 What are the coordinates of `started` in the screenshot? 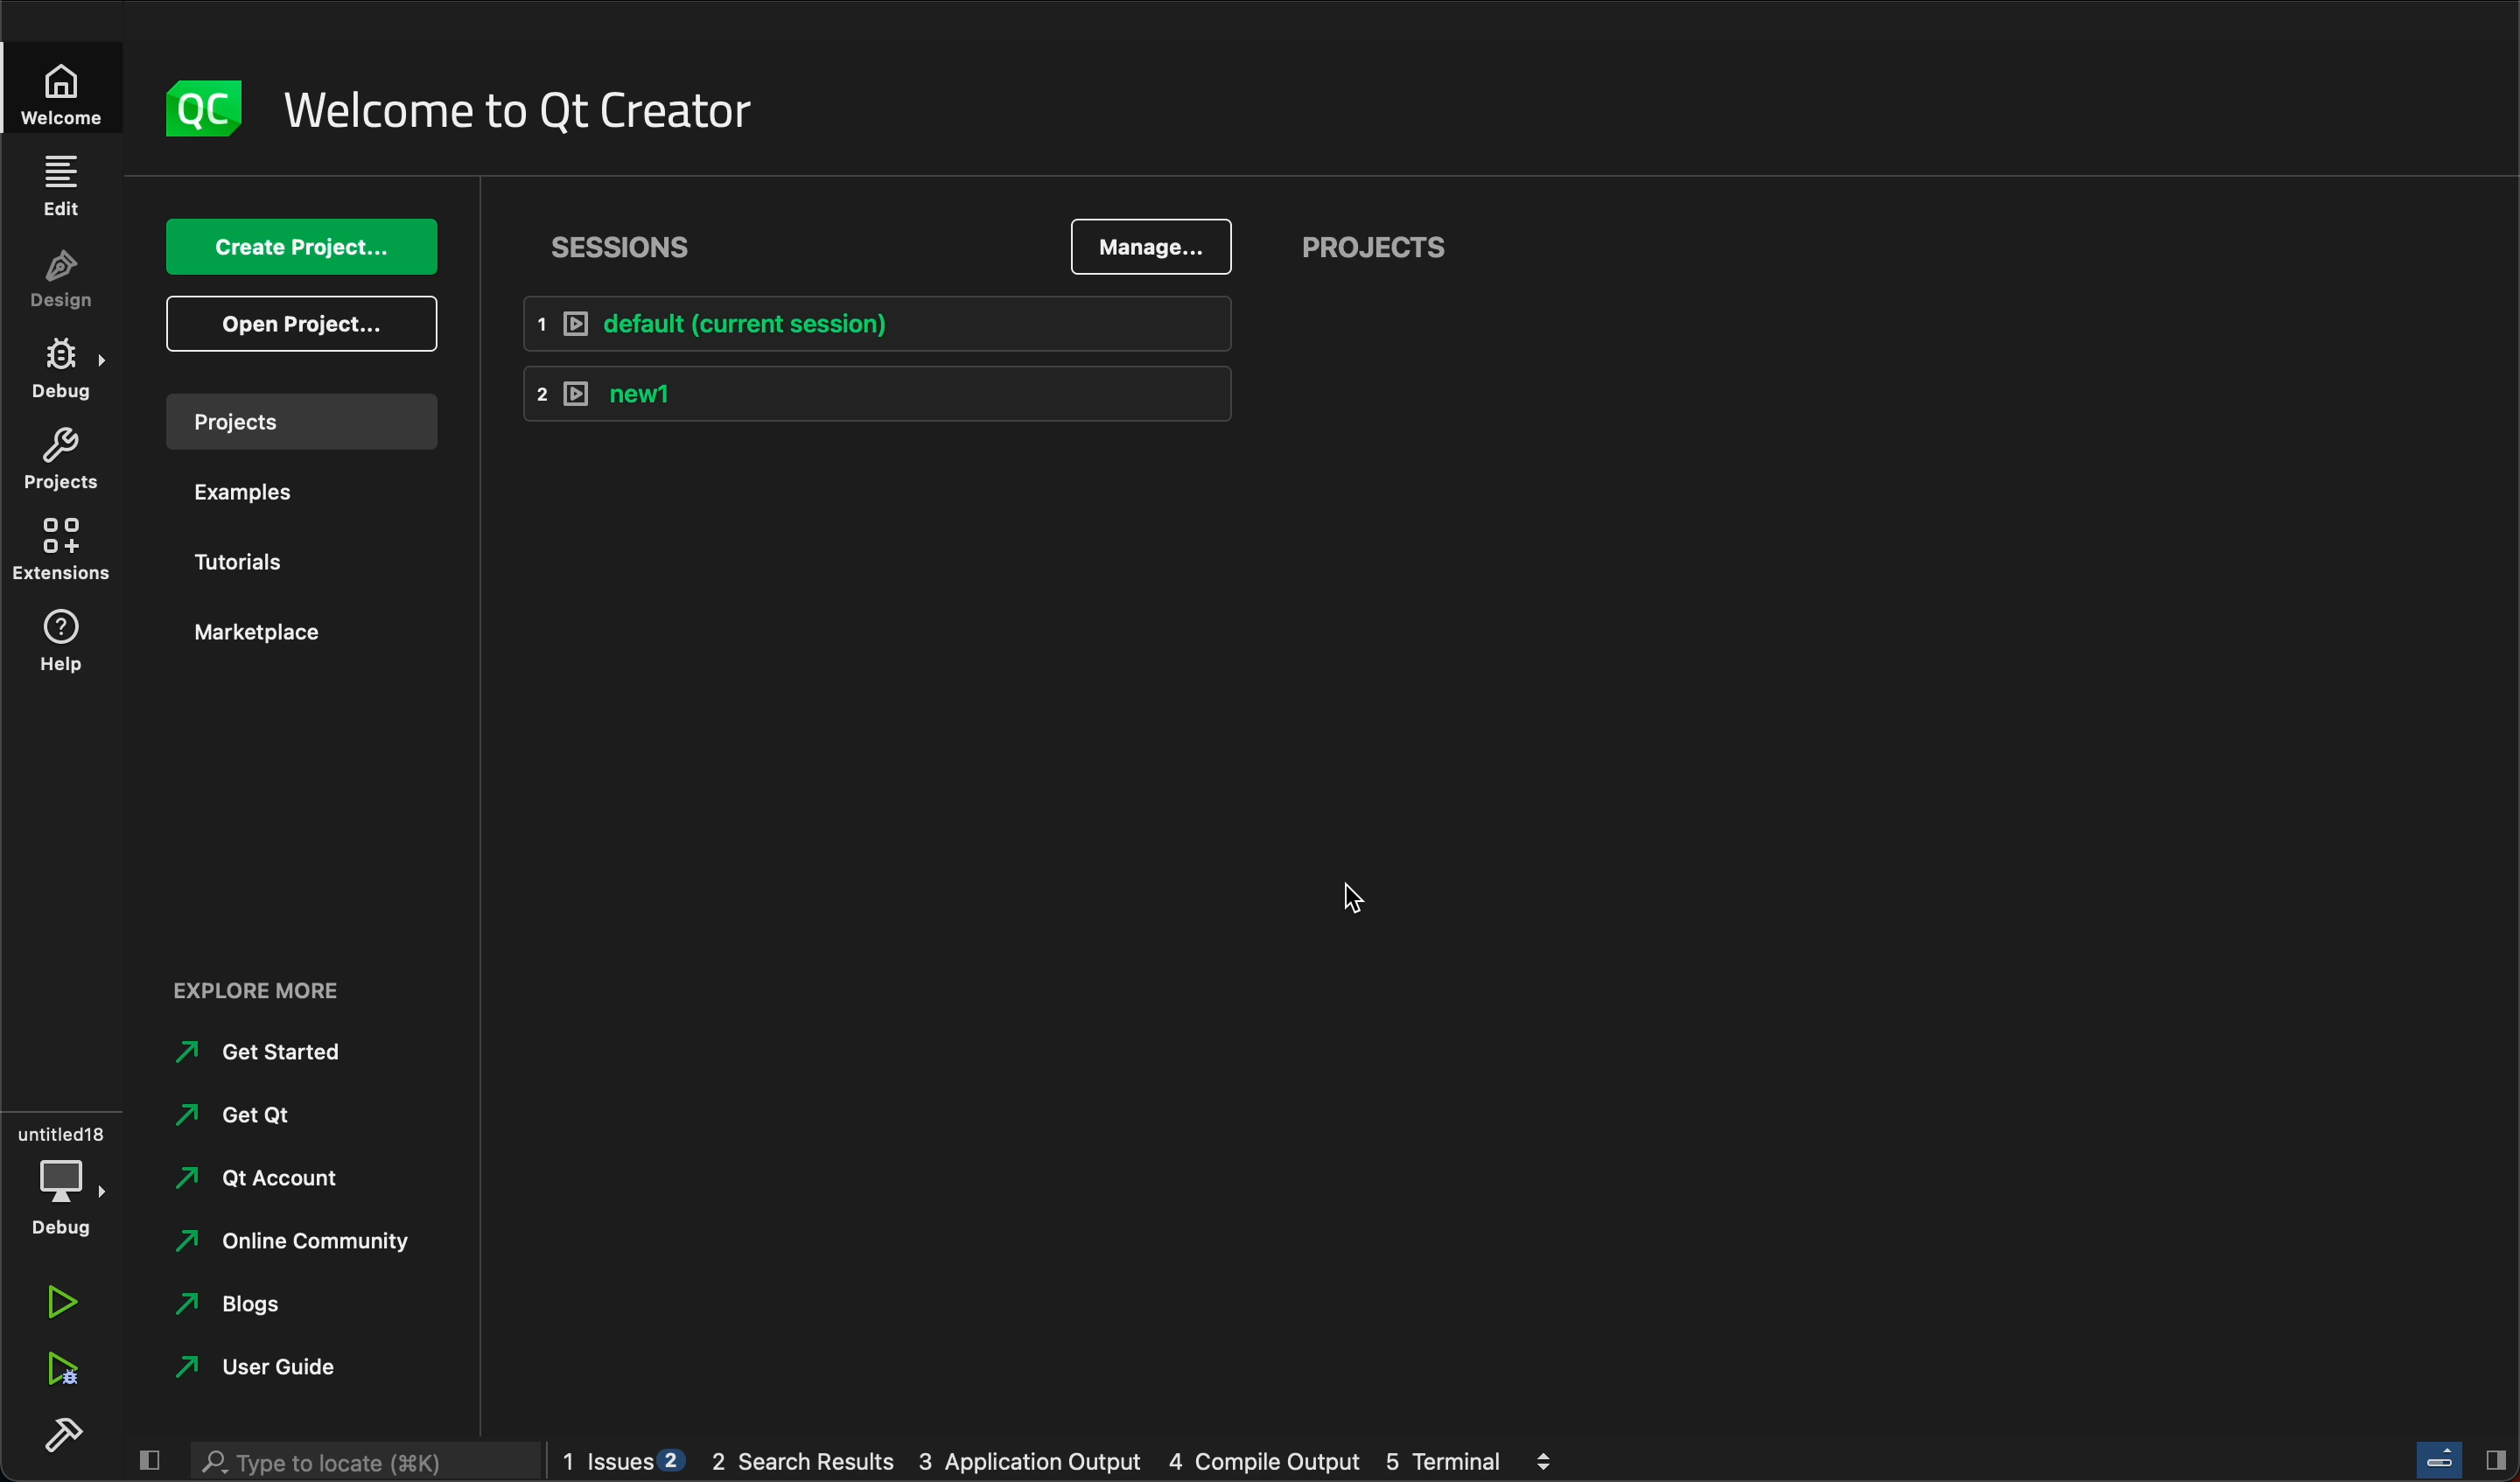 It's located at (270, 1052).